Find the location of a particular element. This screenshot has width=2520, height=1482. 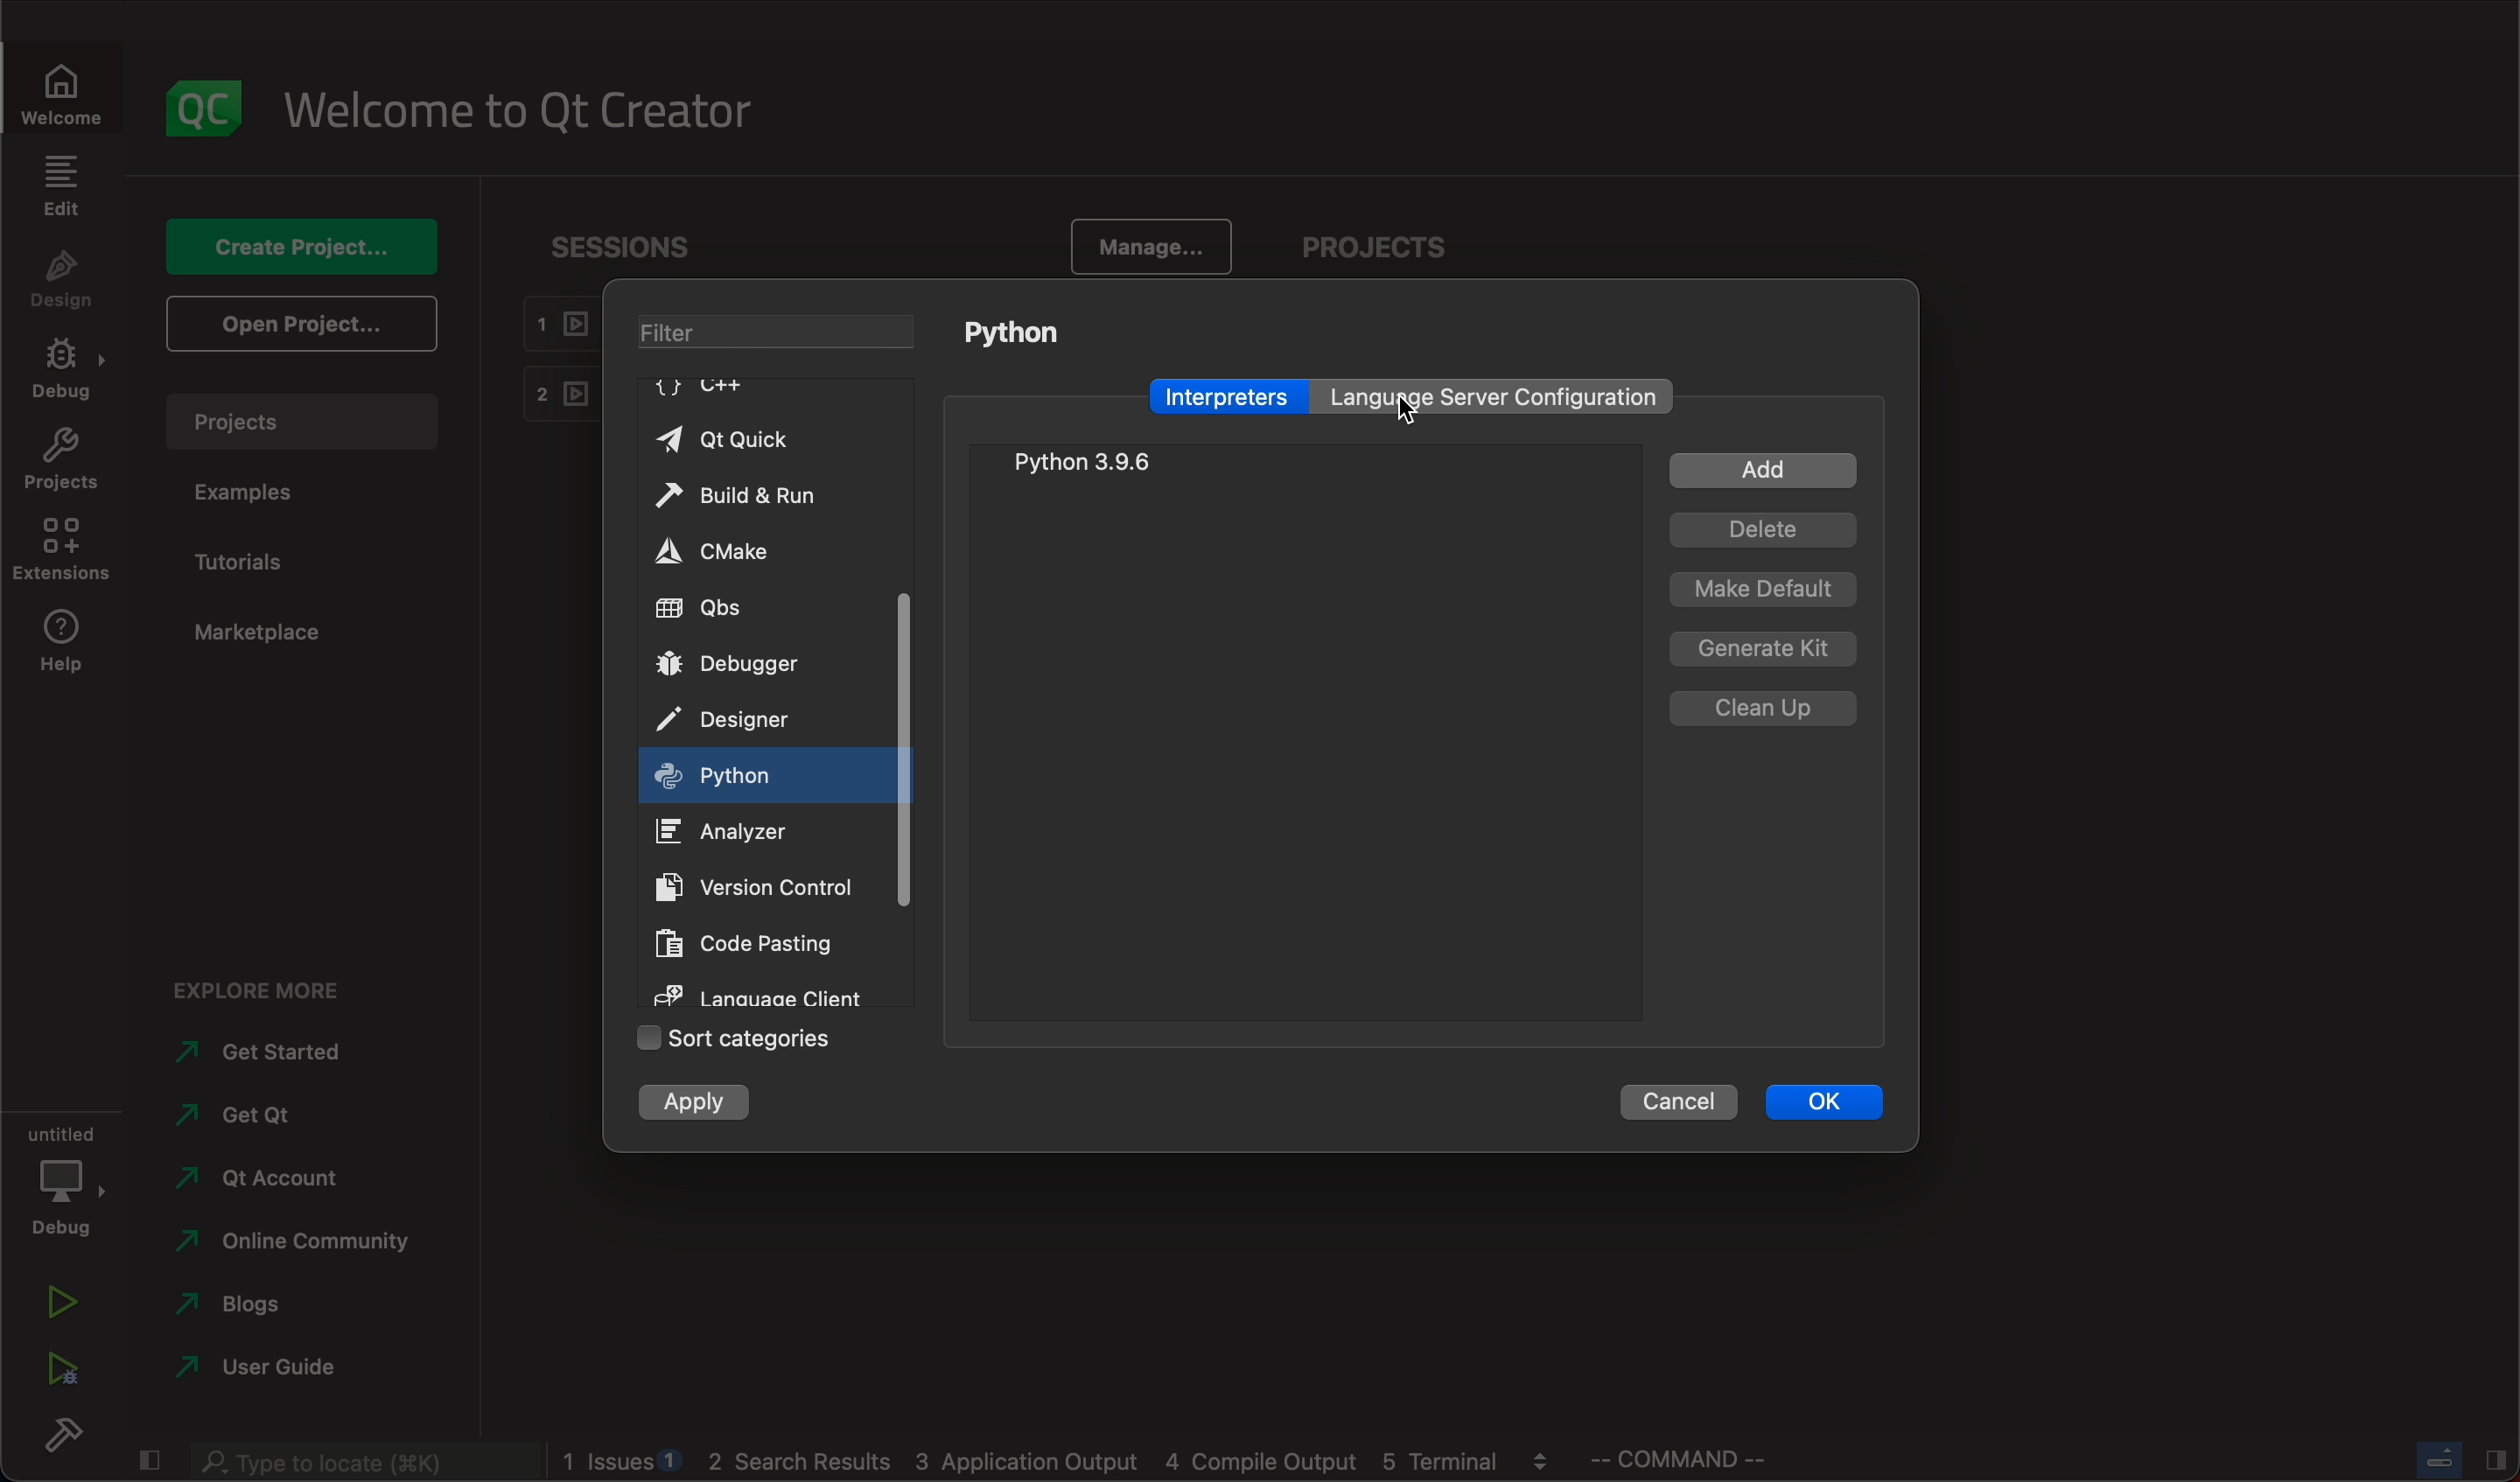

cmake is located at coordinates (720, 549).